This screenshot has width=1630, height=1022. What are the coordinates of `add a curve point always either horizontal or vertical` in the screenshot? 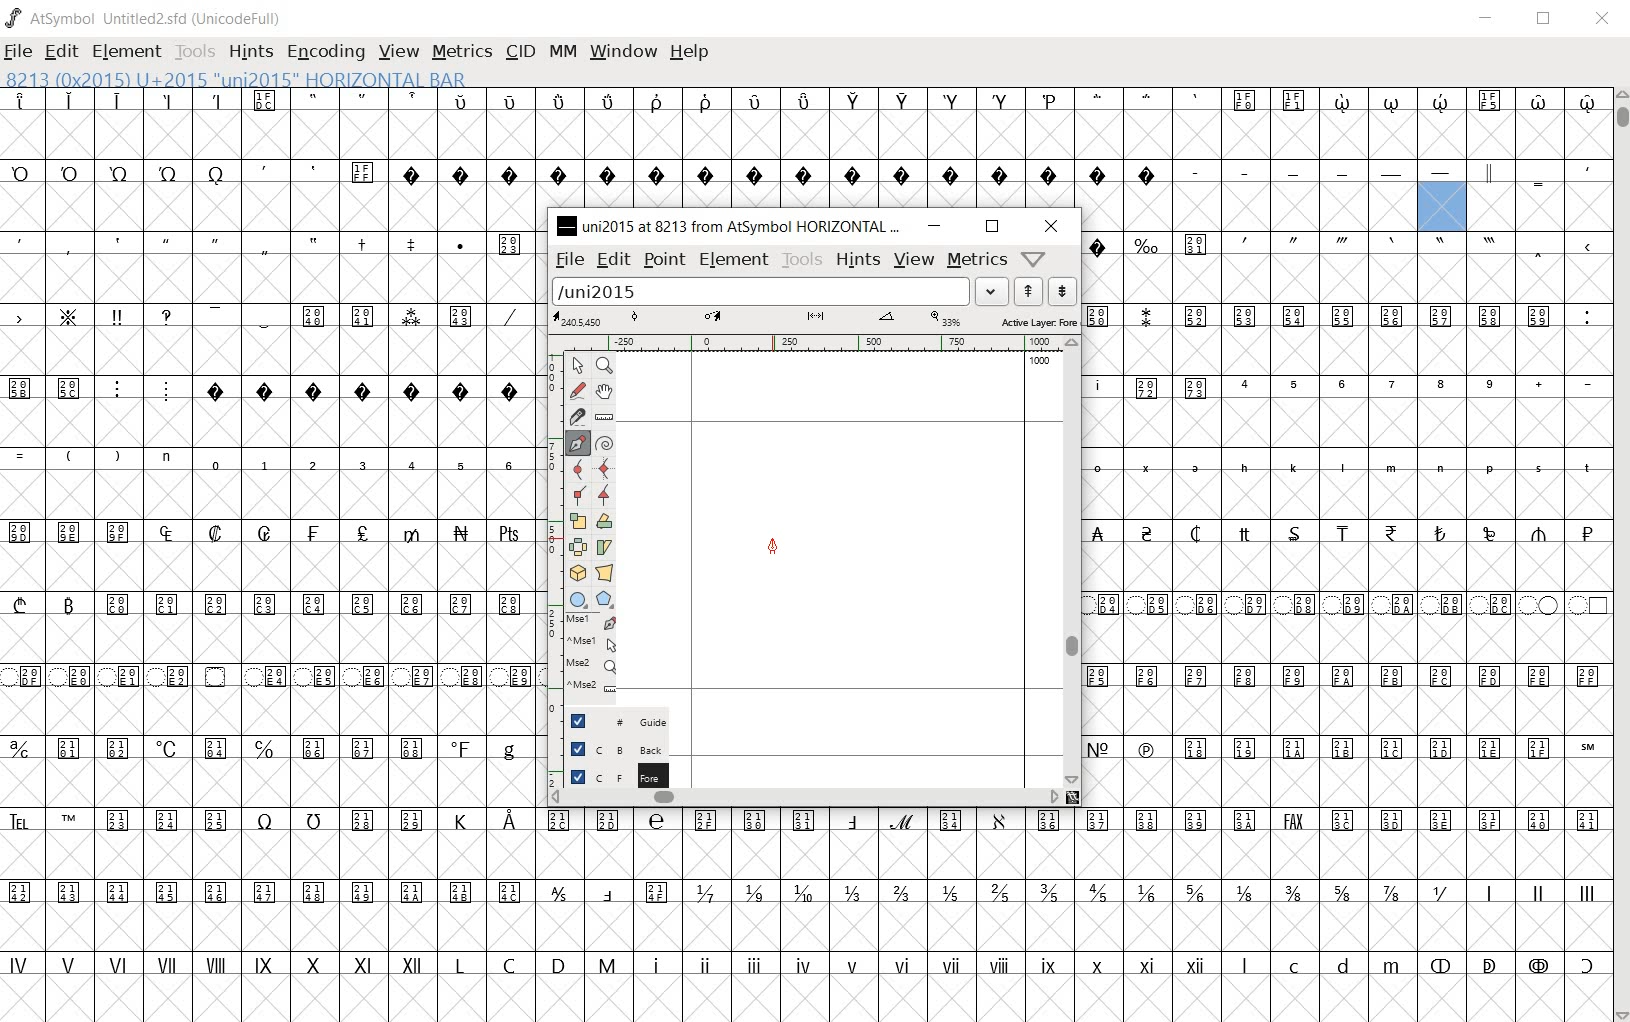 It's located at (603, 469).